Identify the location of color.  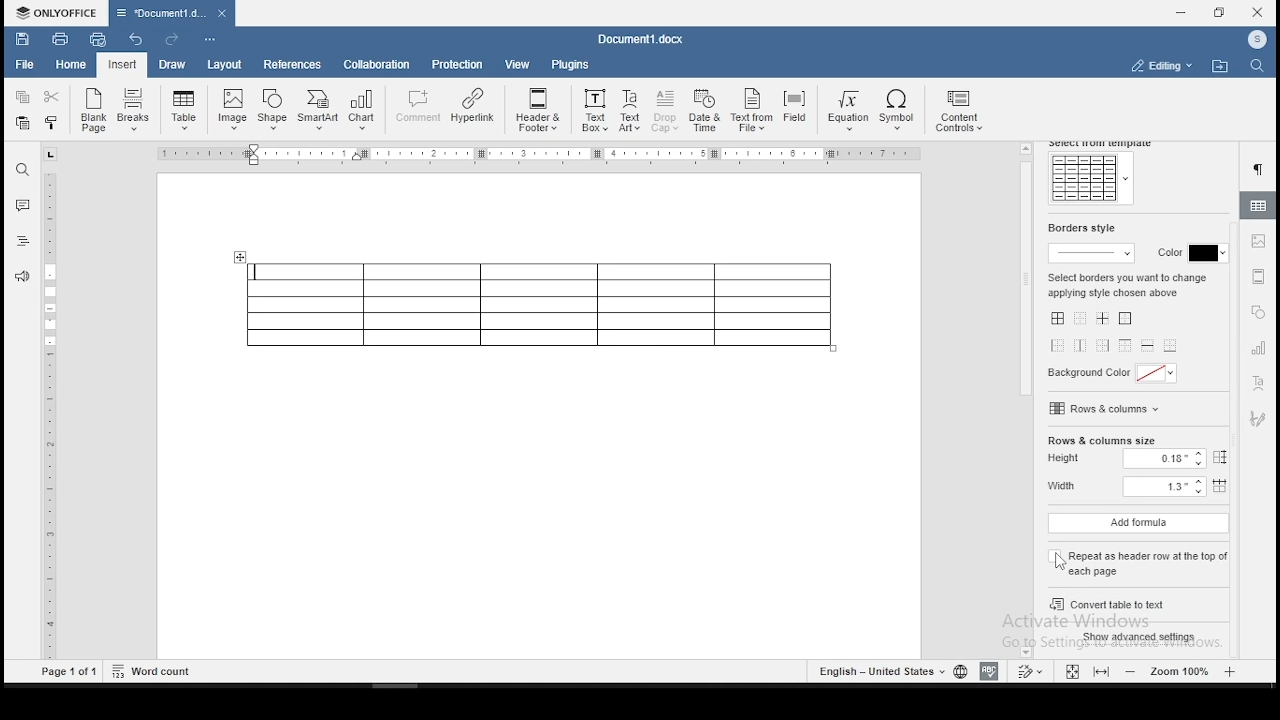
(1188, 254).